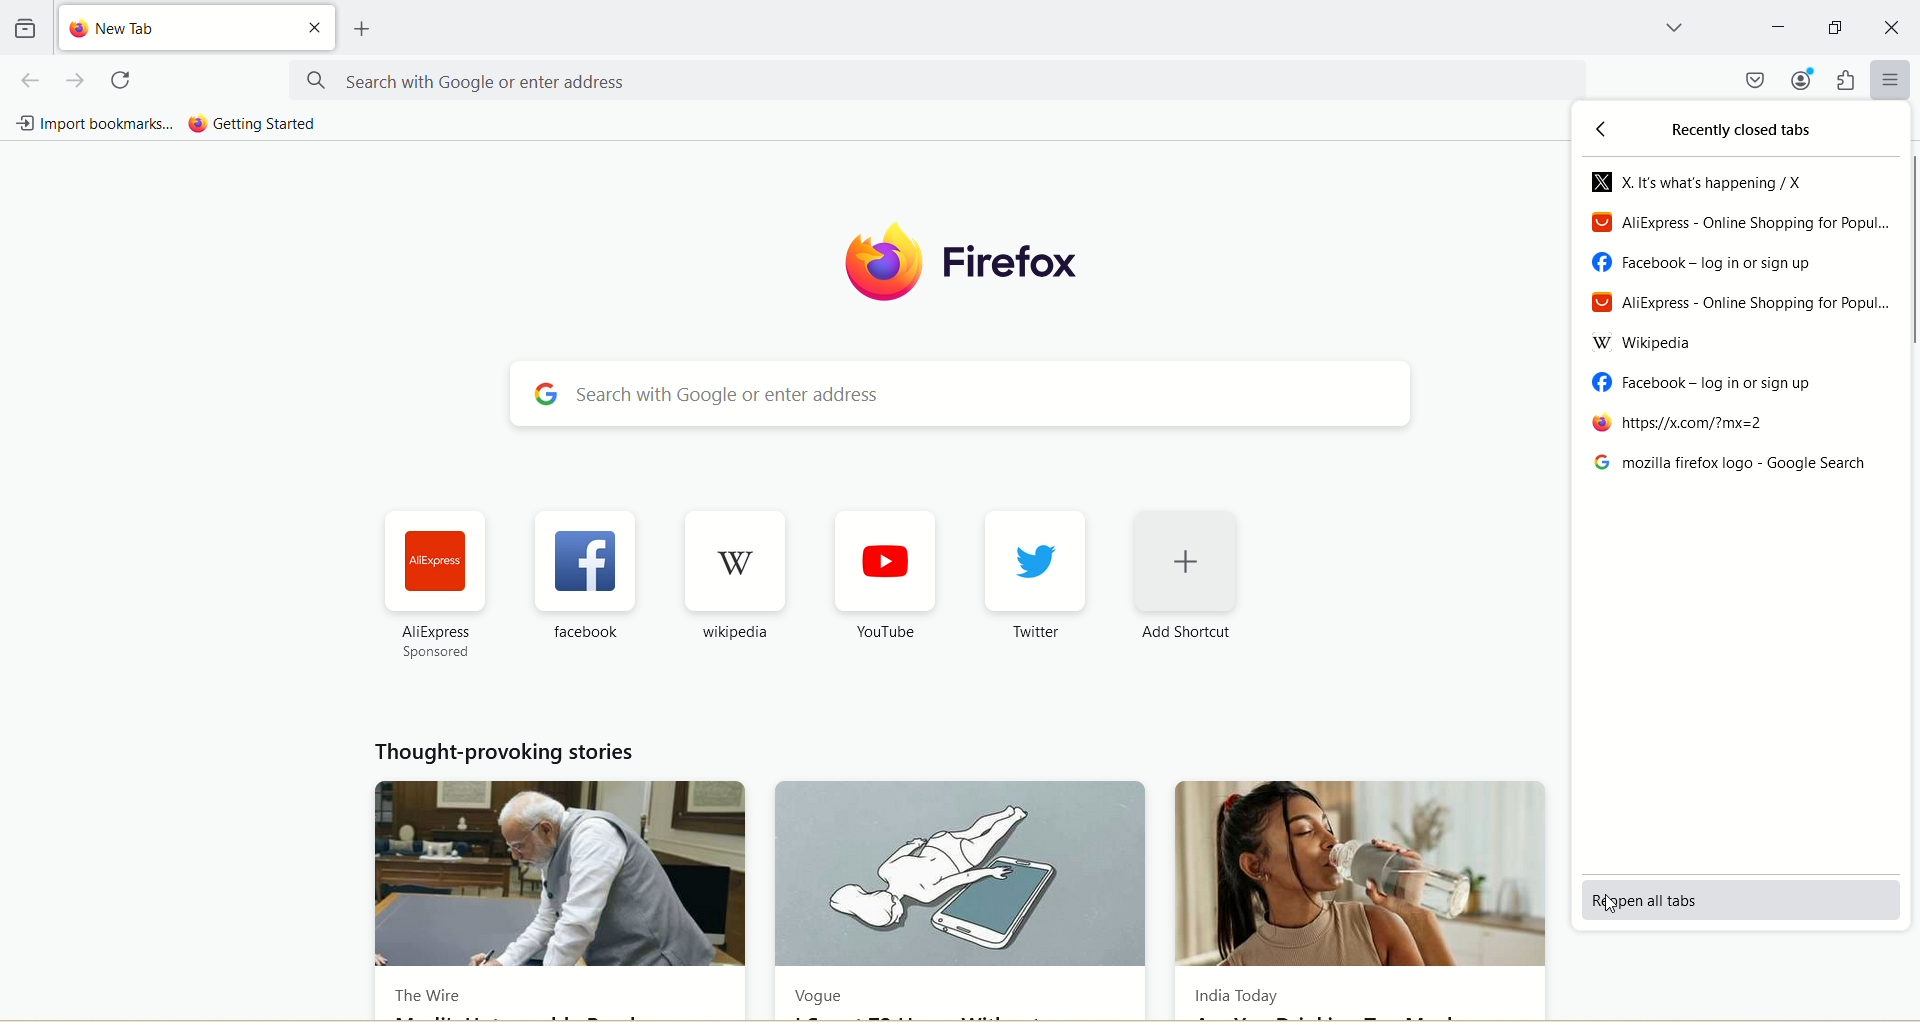 The image size is (1920, 1022). Describe the element at coordinates (1837, 24) in the screenshot. I see `maximize` at that location.